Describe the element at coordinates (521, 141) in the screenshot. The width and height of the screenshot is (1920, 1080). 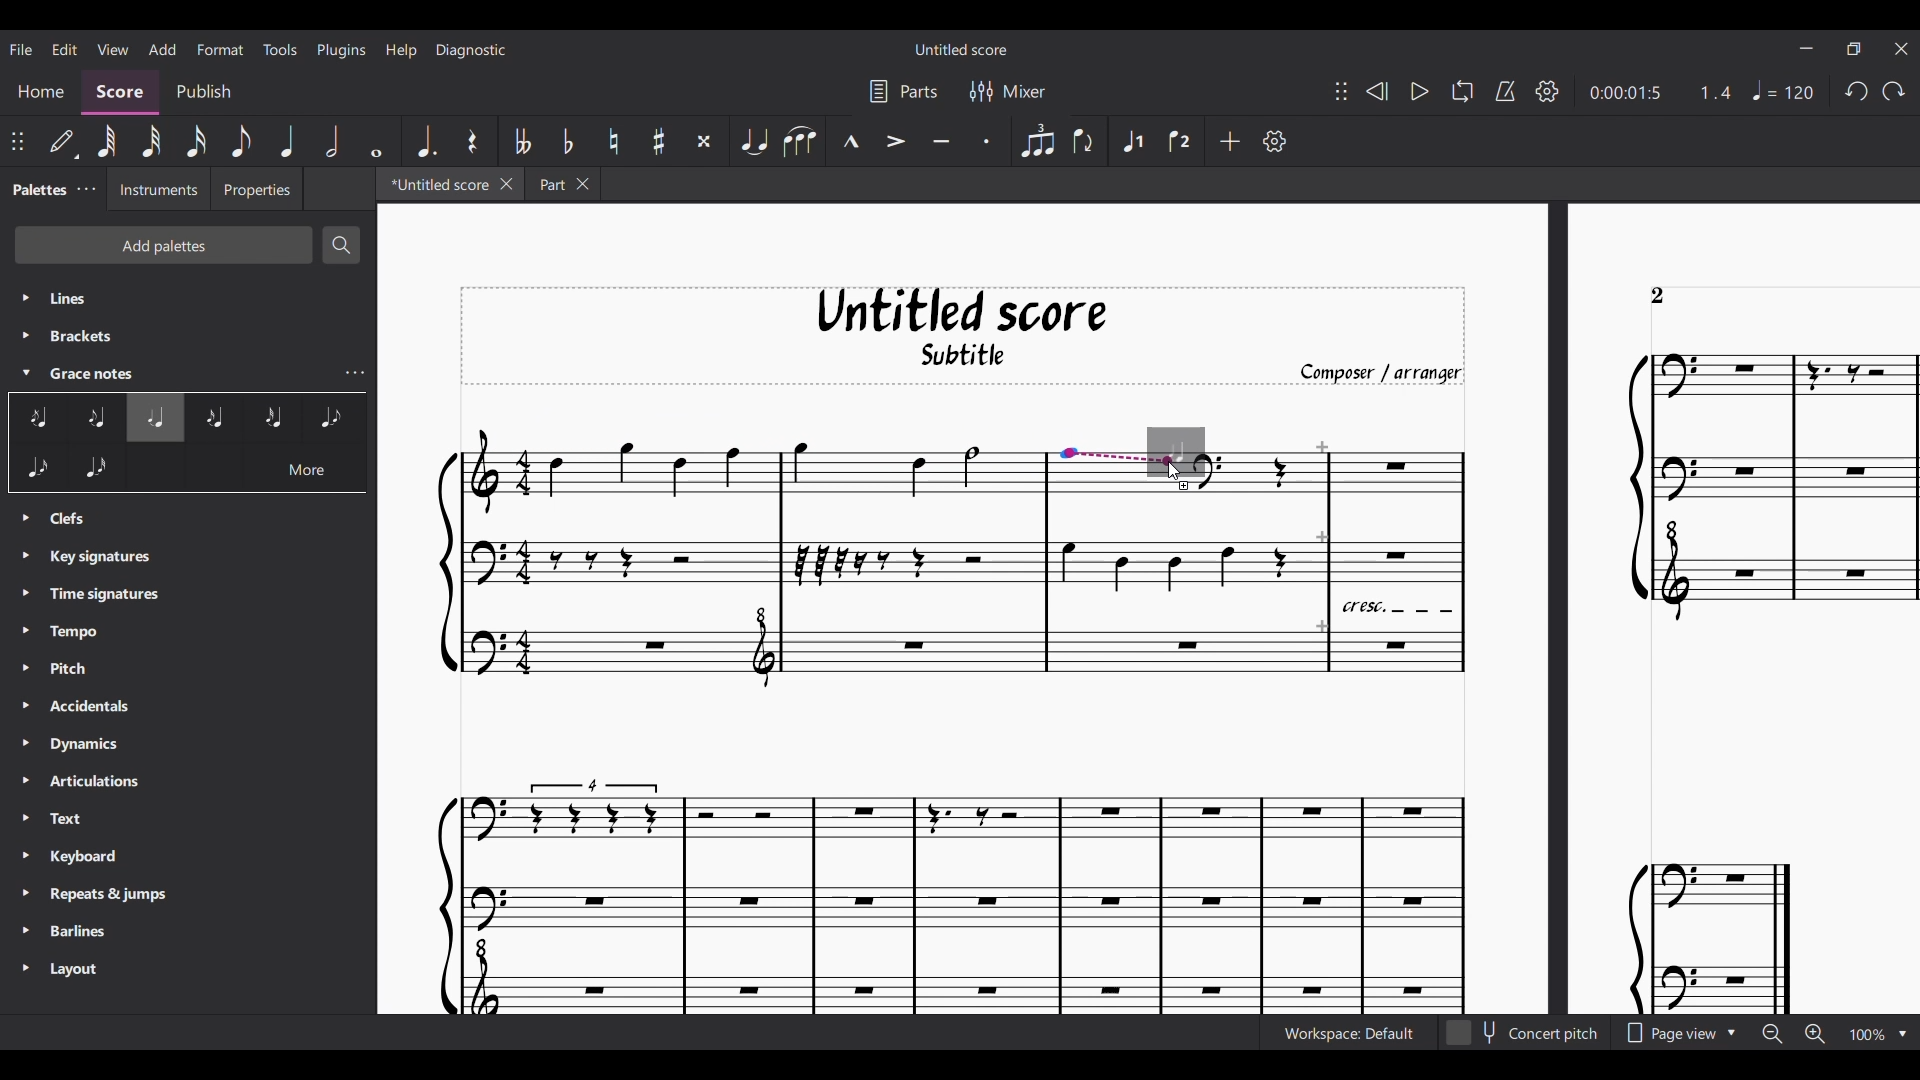
I see `Toggle double flat` at that location.